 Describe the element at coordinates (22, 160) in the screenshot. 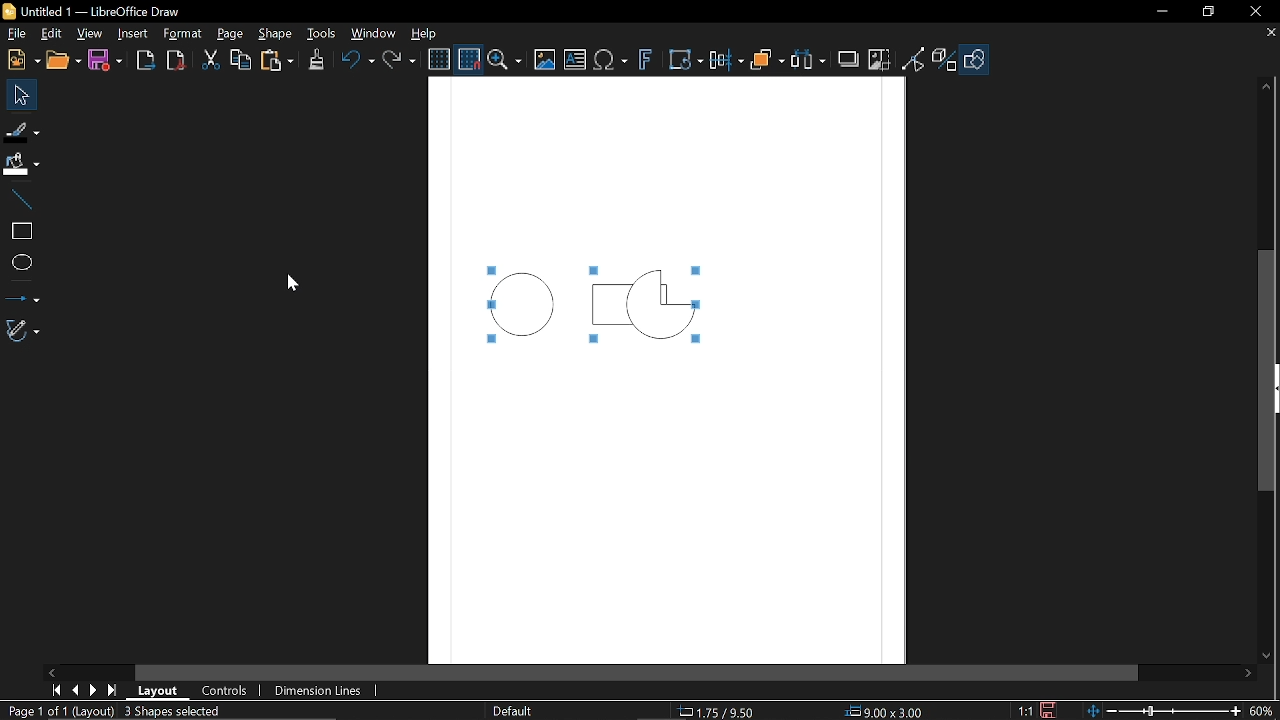

I see `FiIl color` at that location.